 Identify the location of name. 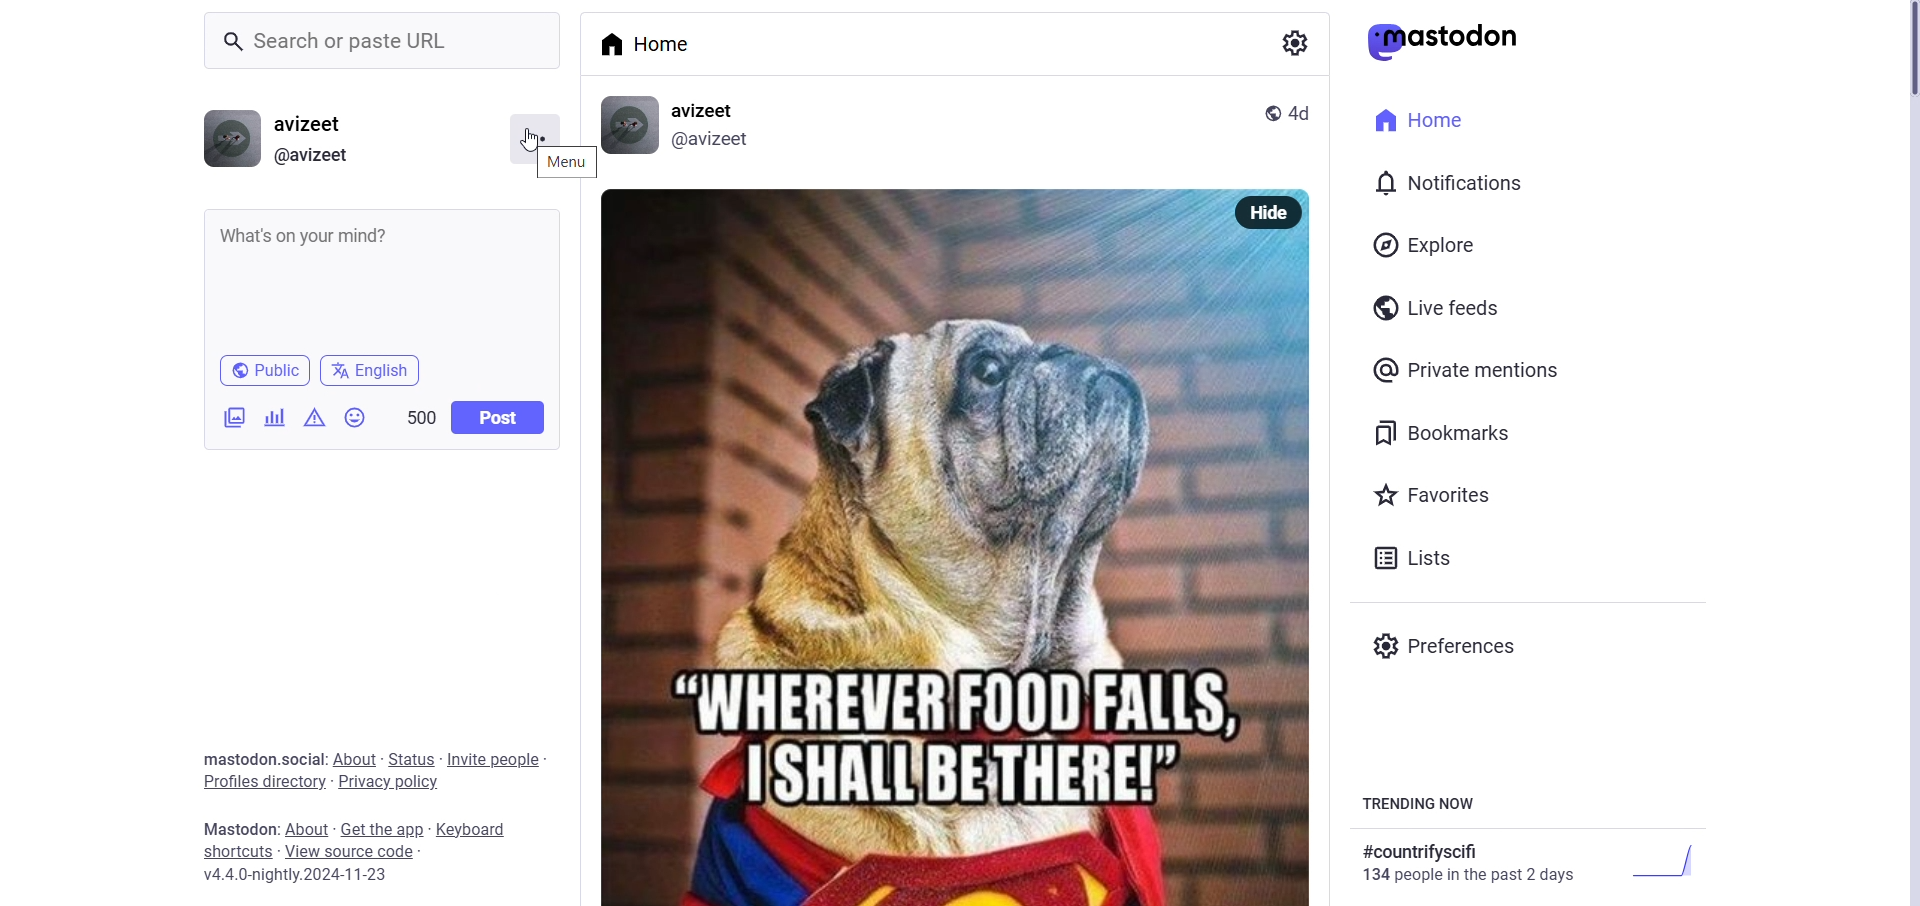
(710, 109).